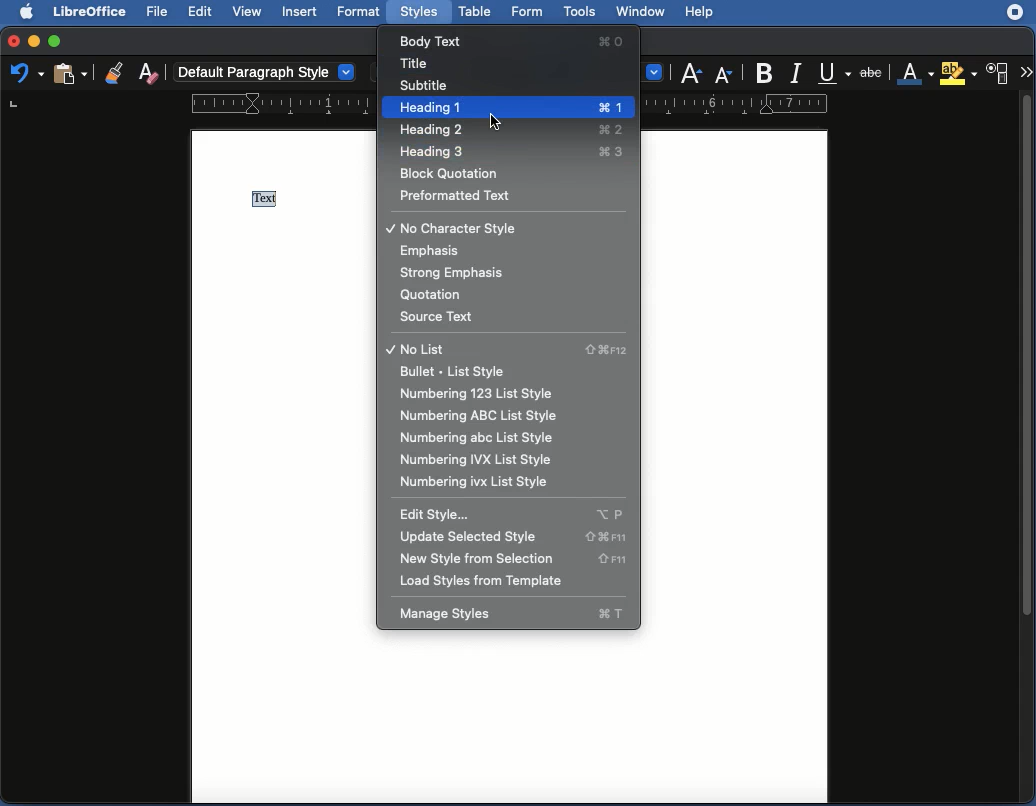 Image resolution: width=1036 pixels, height=806 pixels. What do you see at coordinates (421, 12) in the screenshot?
I see `Styles` at bounding box center [421, 12].